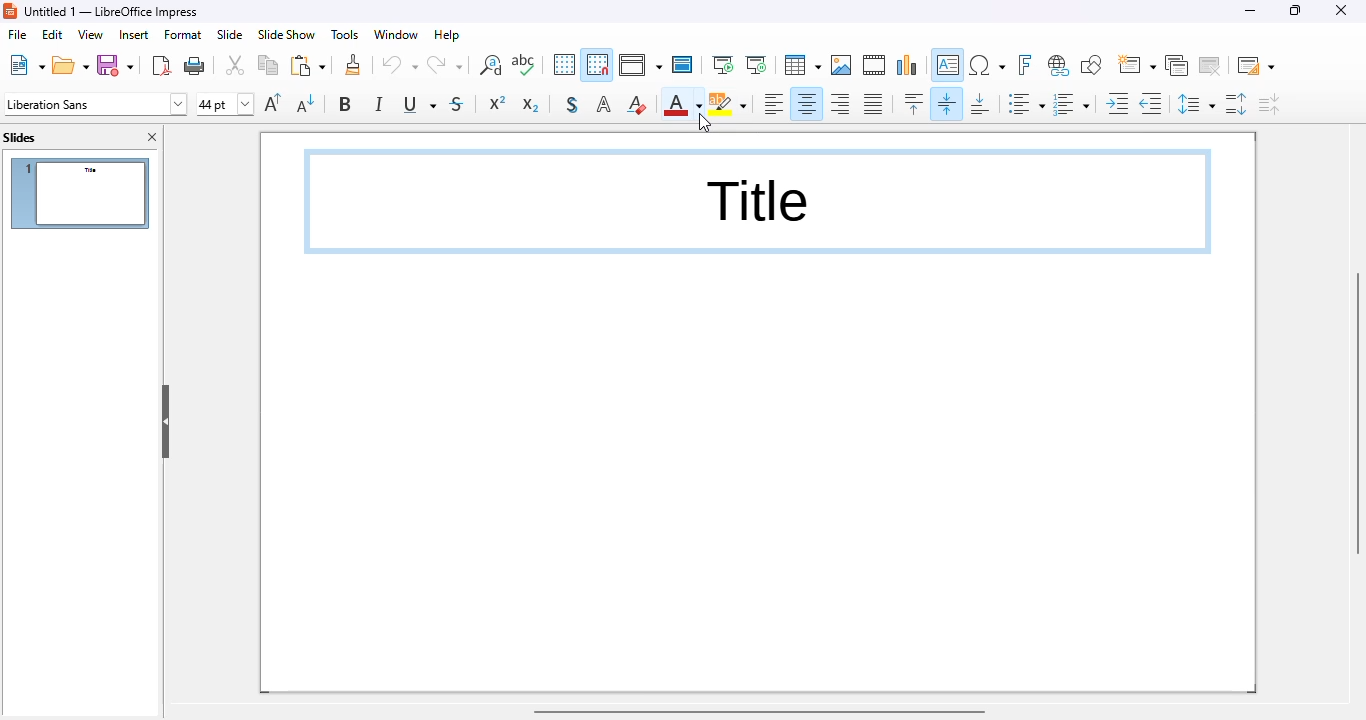 Image resolution: width=1366 pixels, height=720 pixels. I want to click on increase font size, so click(274, 102).